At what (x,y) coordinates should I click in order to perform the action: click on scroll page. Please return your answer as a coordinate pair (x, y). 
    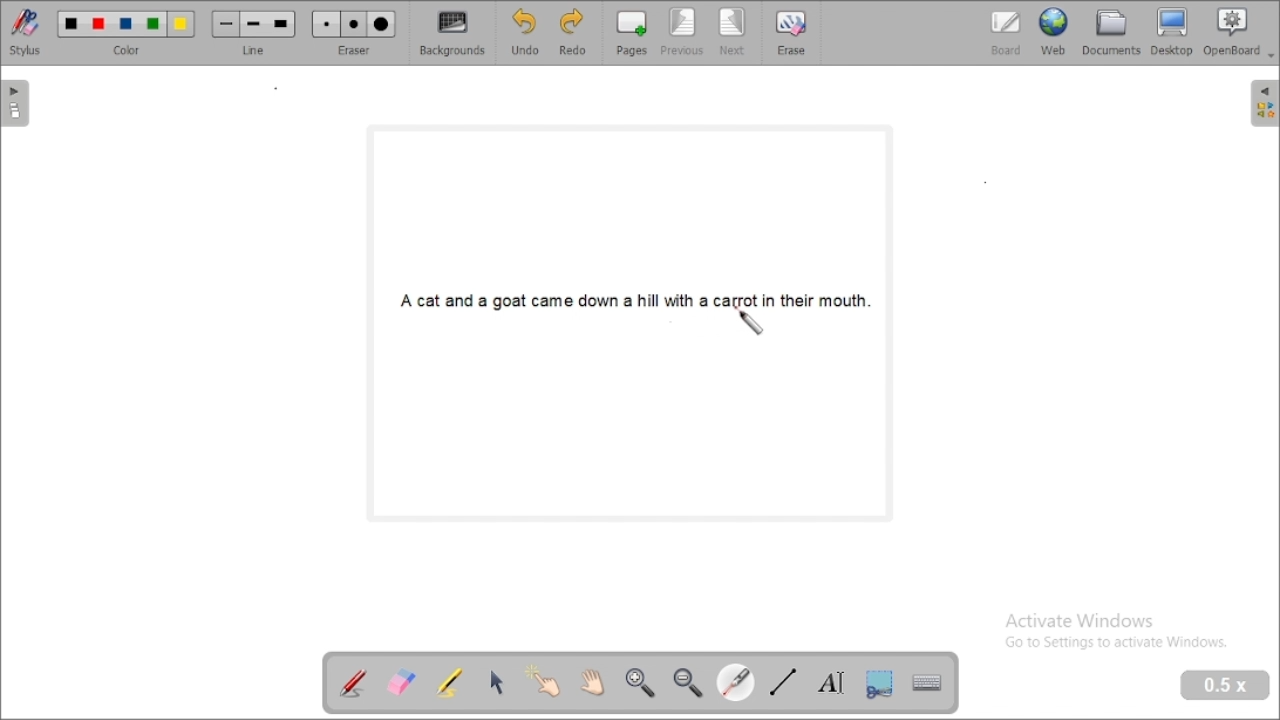
    Looking at the image, I should click on (593, 683).